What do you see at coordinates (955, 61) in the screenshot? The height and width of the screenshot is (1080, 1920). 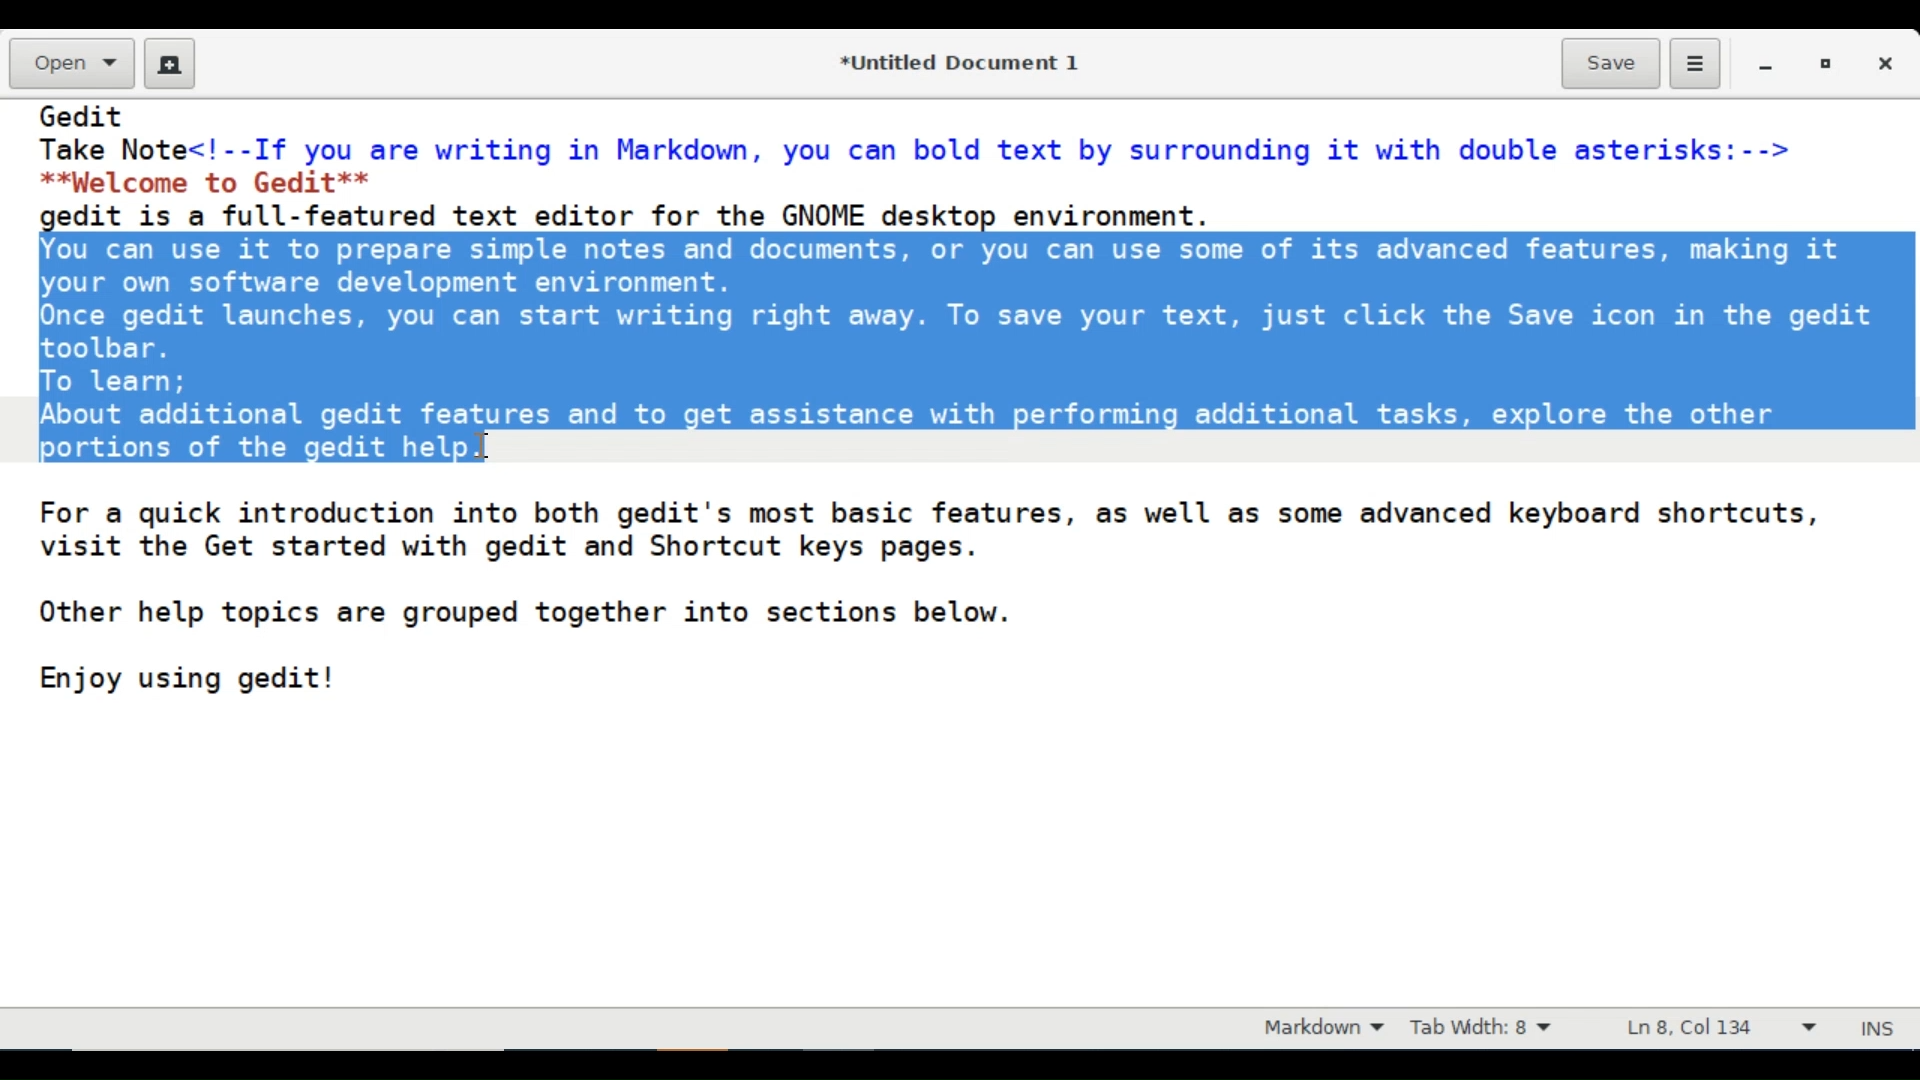 I see `Untitled  document` at bounding box center [955, 61].